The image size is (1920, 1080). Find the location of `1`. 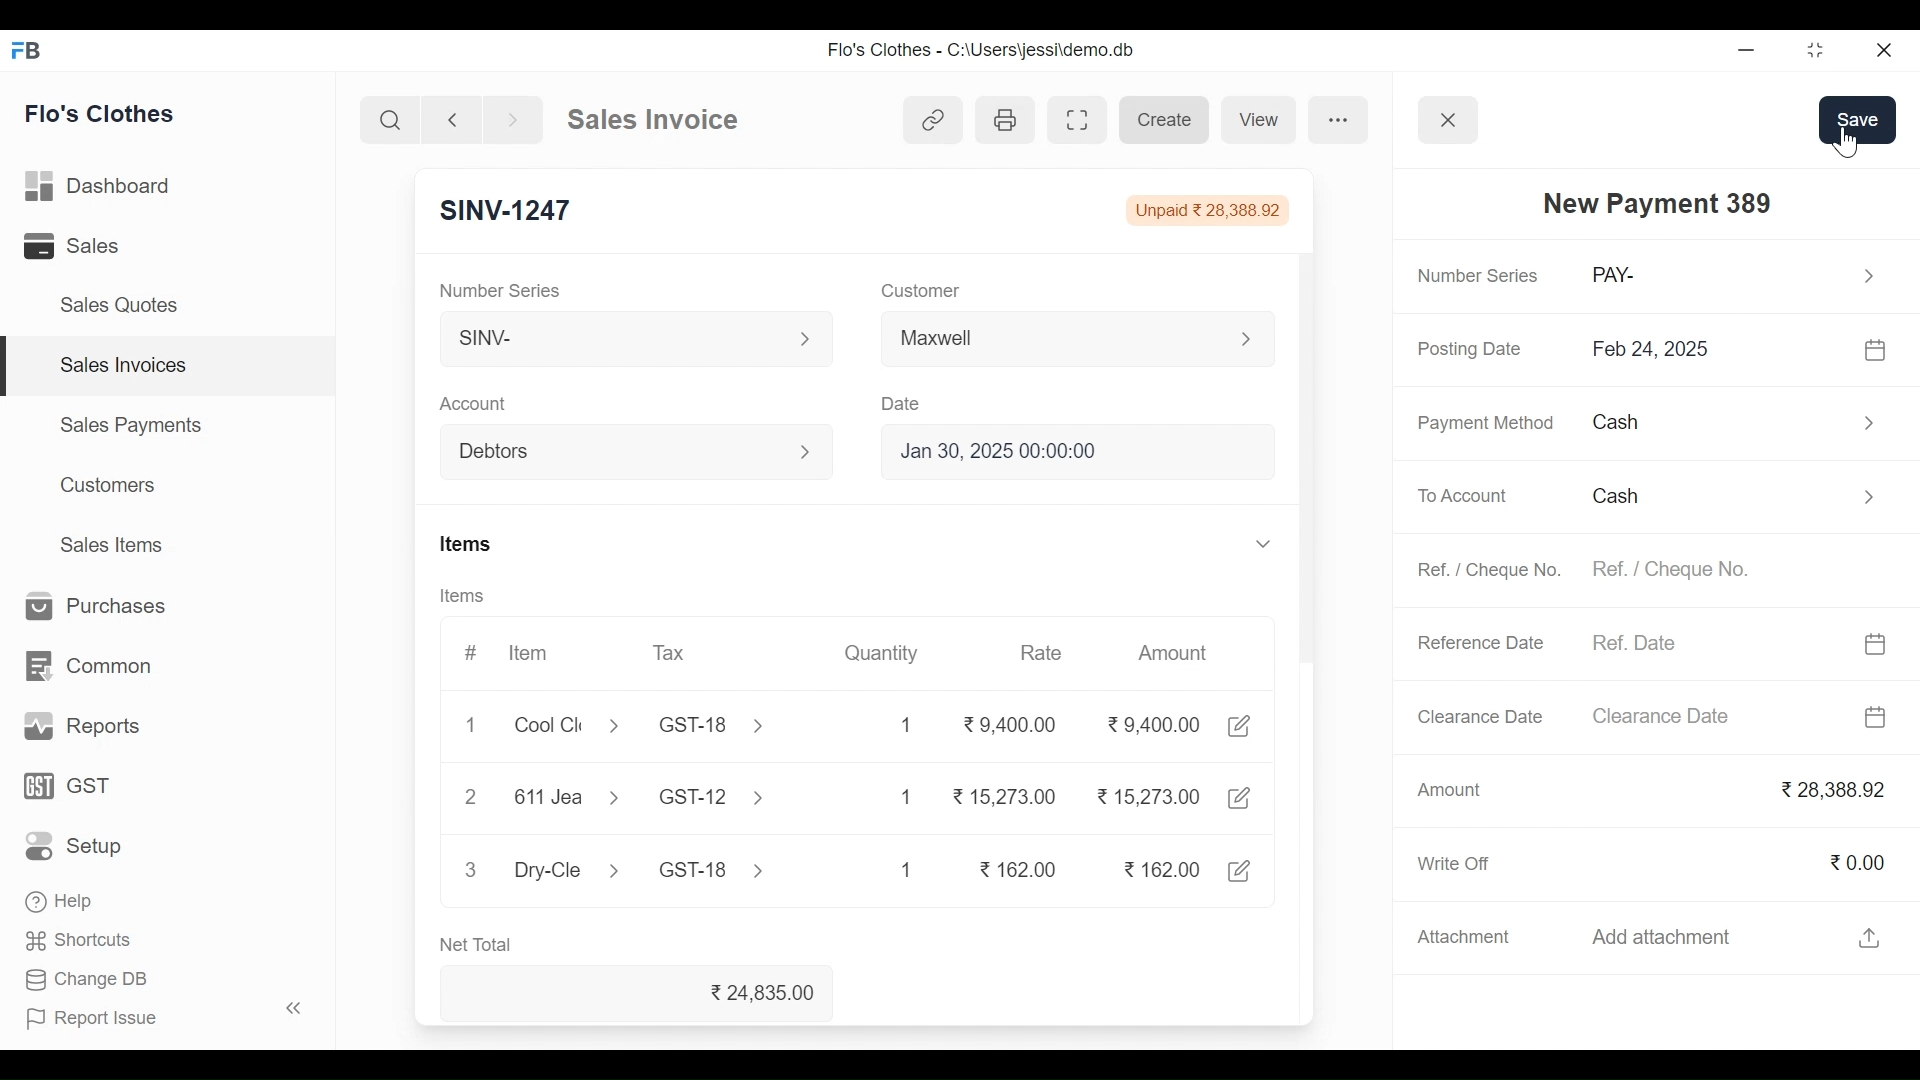

1 is located at coordinates (908, 795).